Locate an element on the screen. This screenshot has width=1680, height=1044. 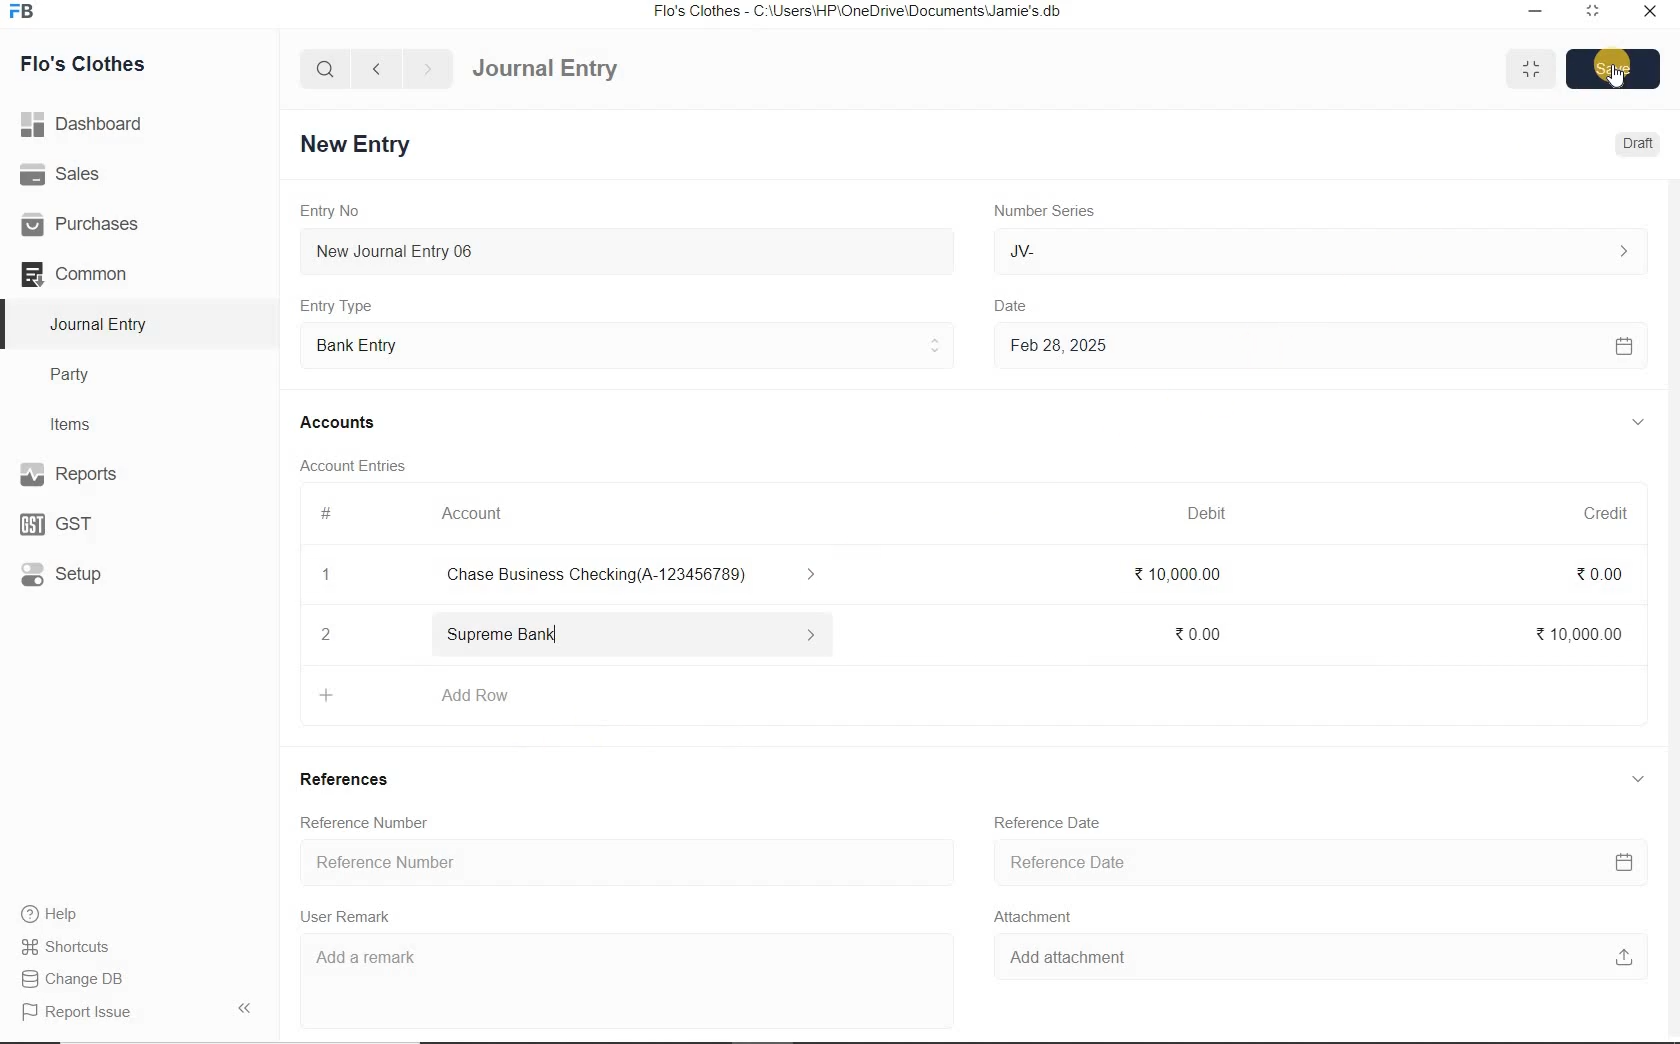
Reference Number is located at coordinates (357, 823).